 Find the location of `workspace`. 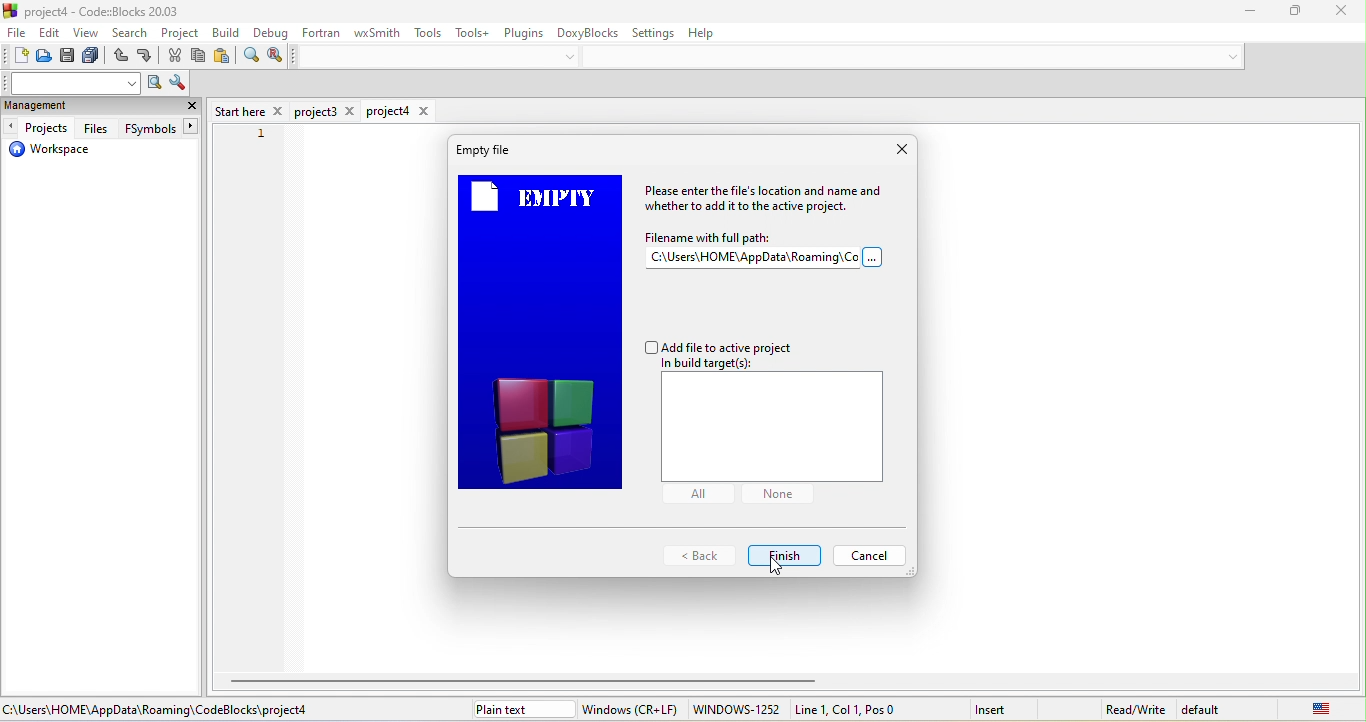

workspace is located at coordinates (50, 152).